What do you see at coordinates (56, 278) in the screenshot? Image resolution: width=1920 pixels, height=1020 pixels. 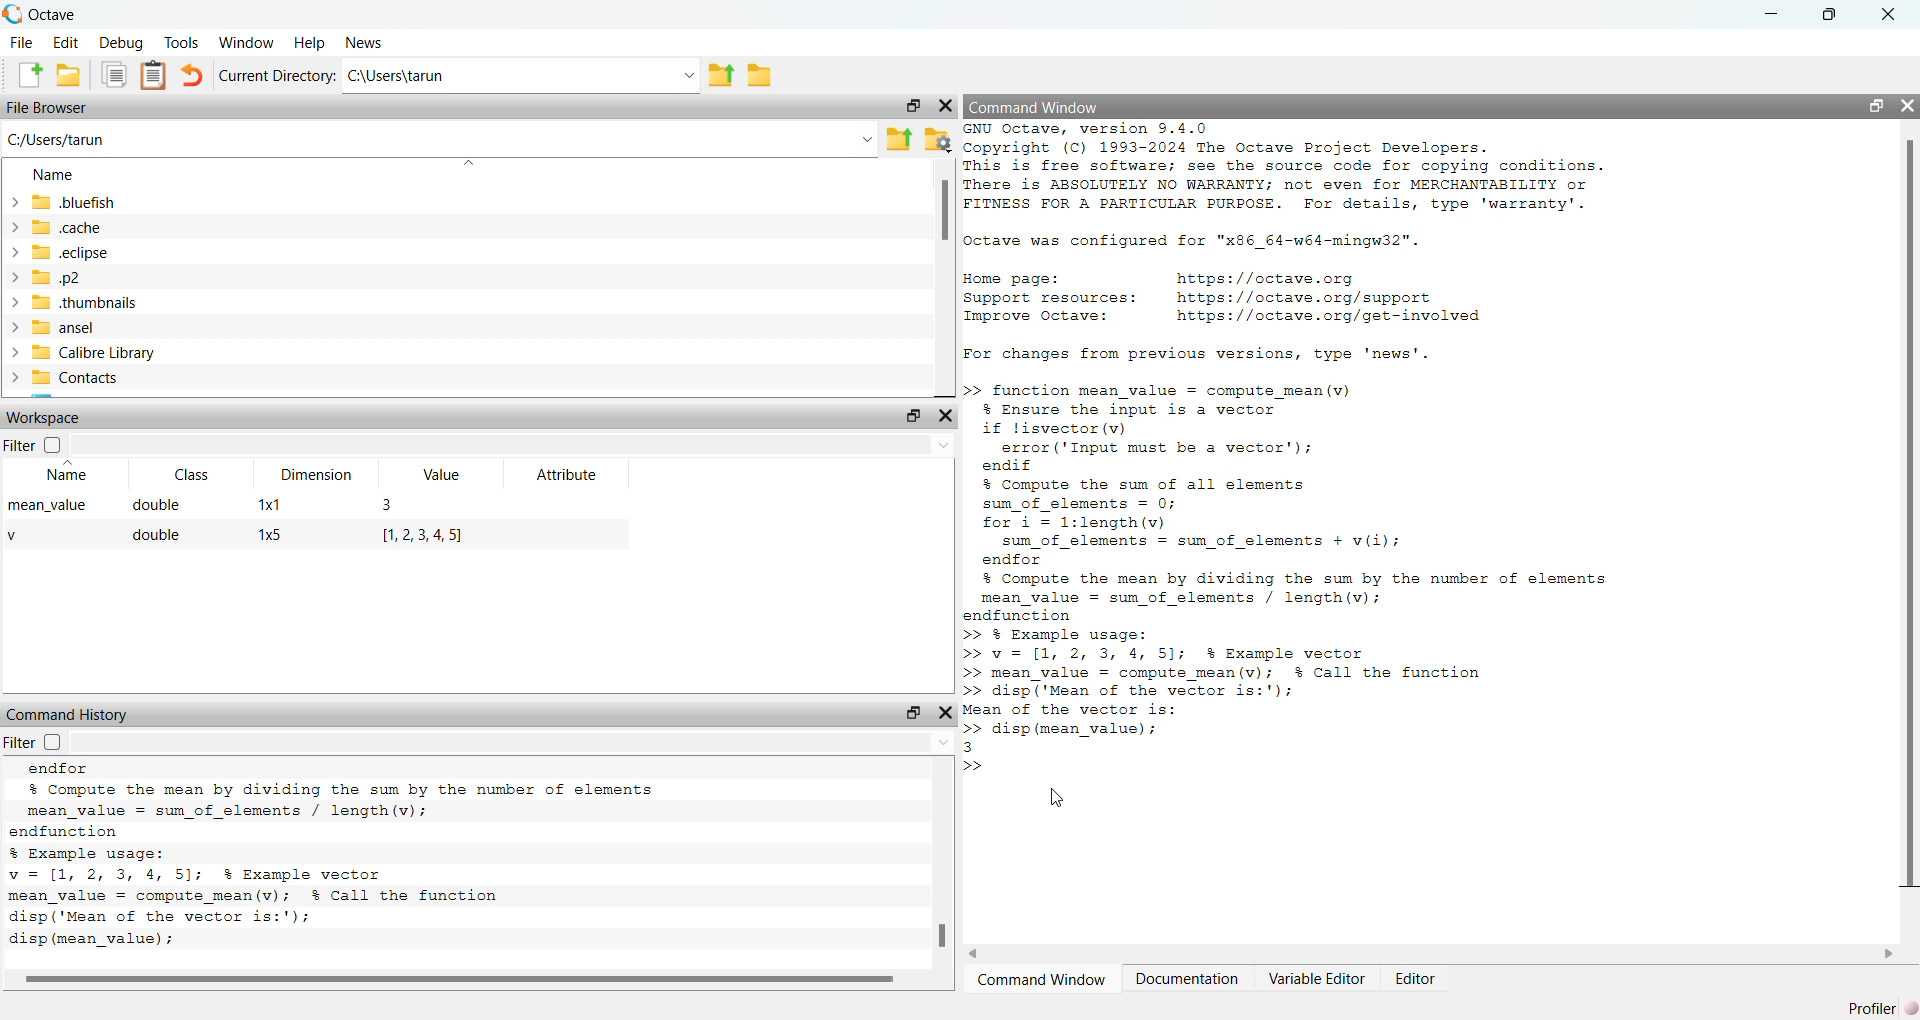 I see `.p2` at bounding box center [56, 278].